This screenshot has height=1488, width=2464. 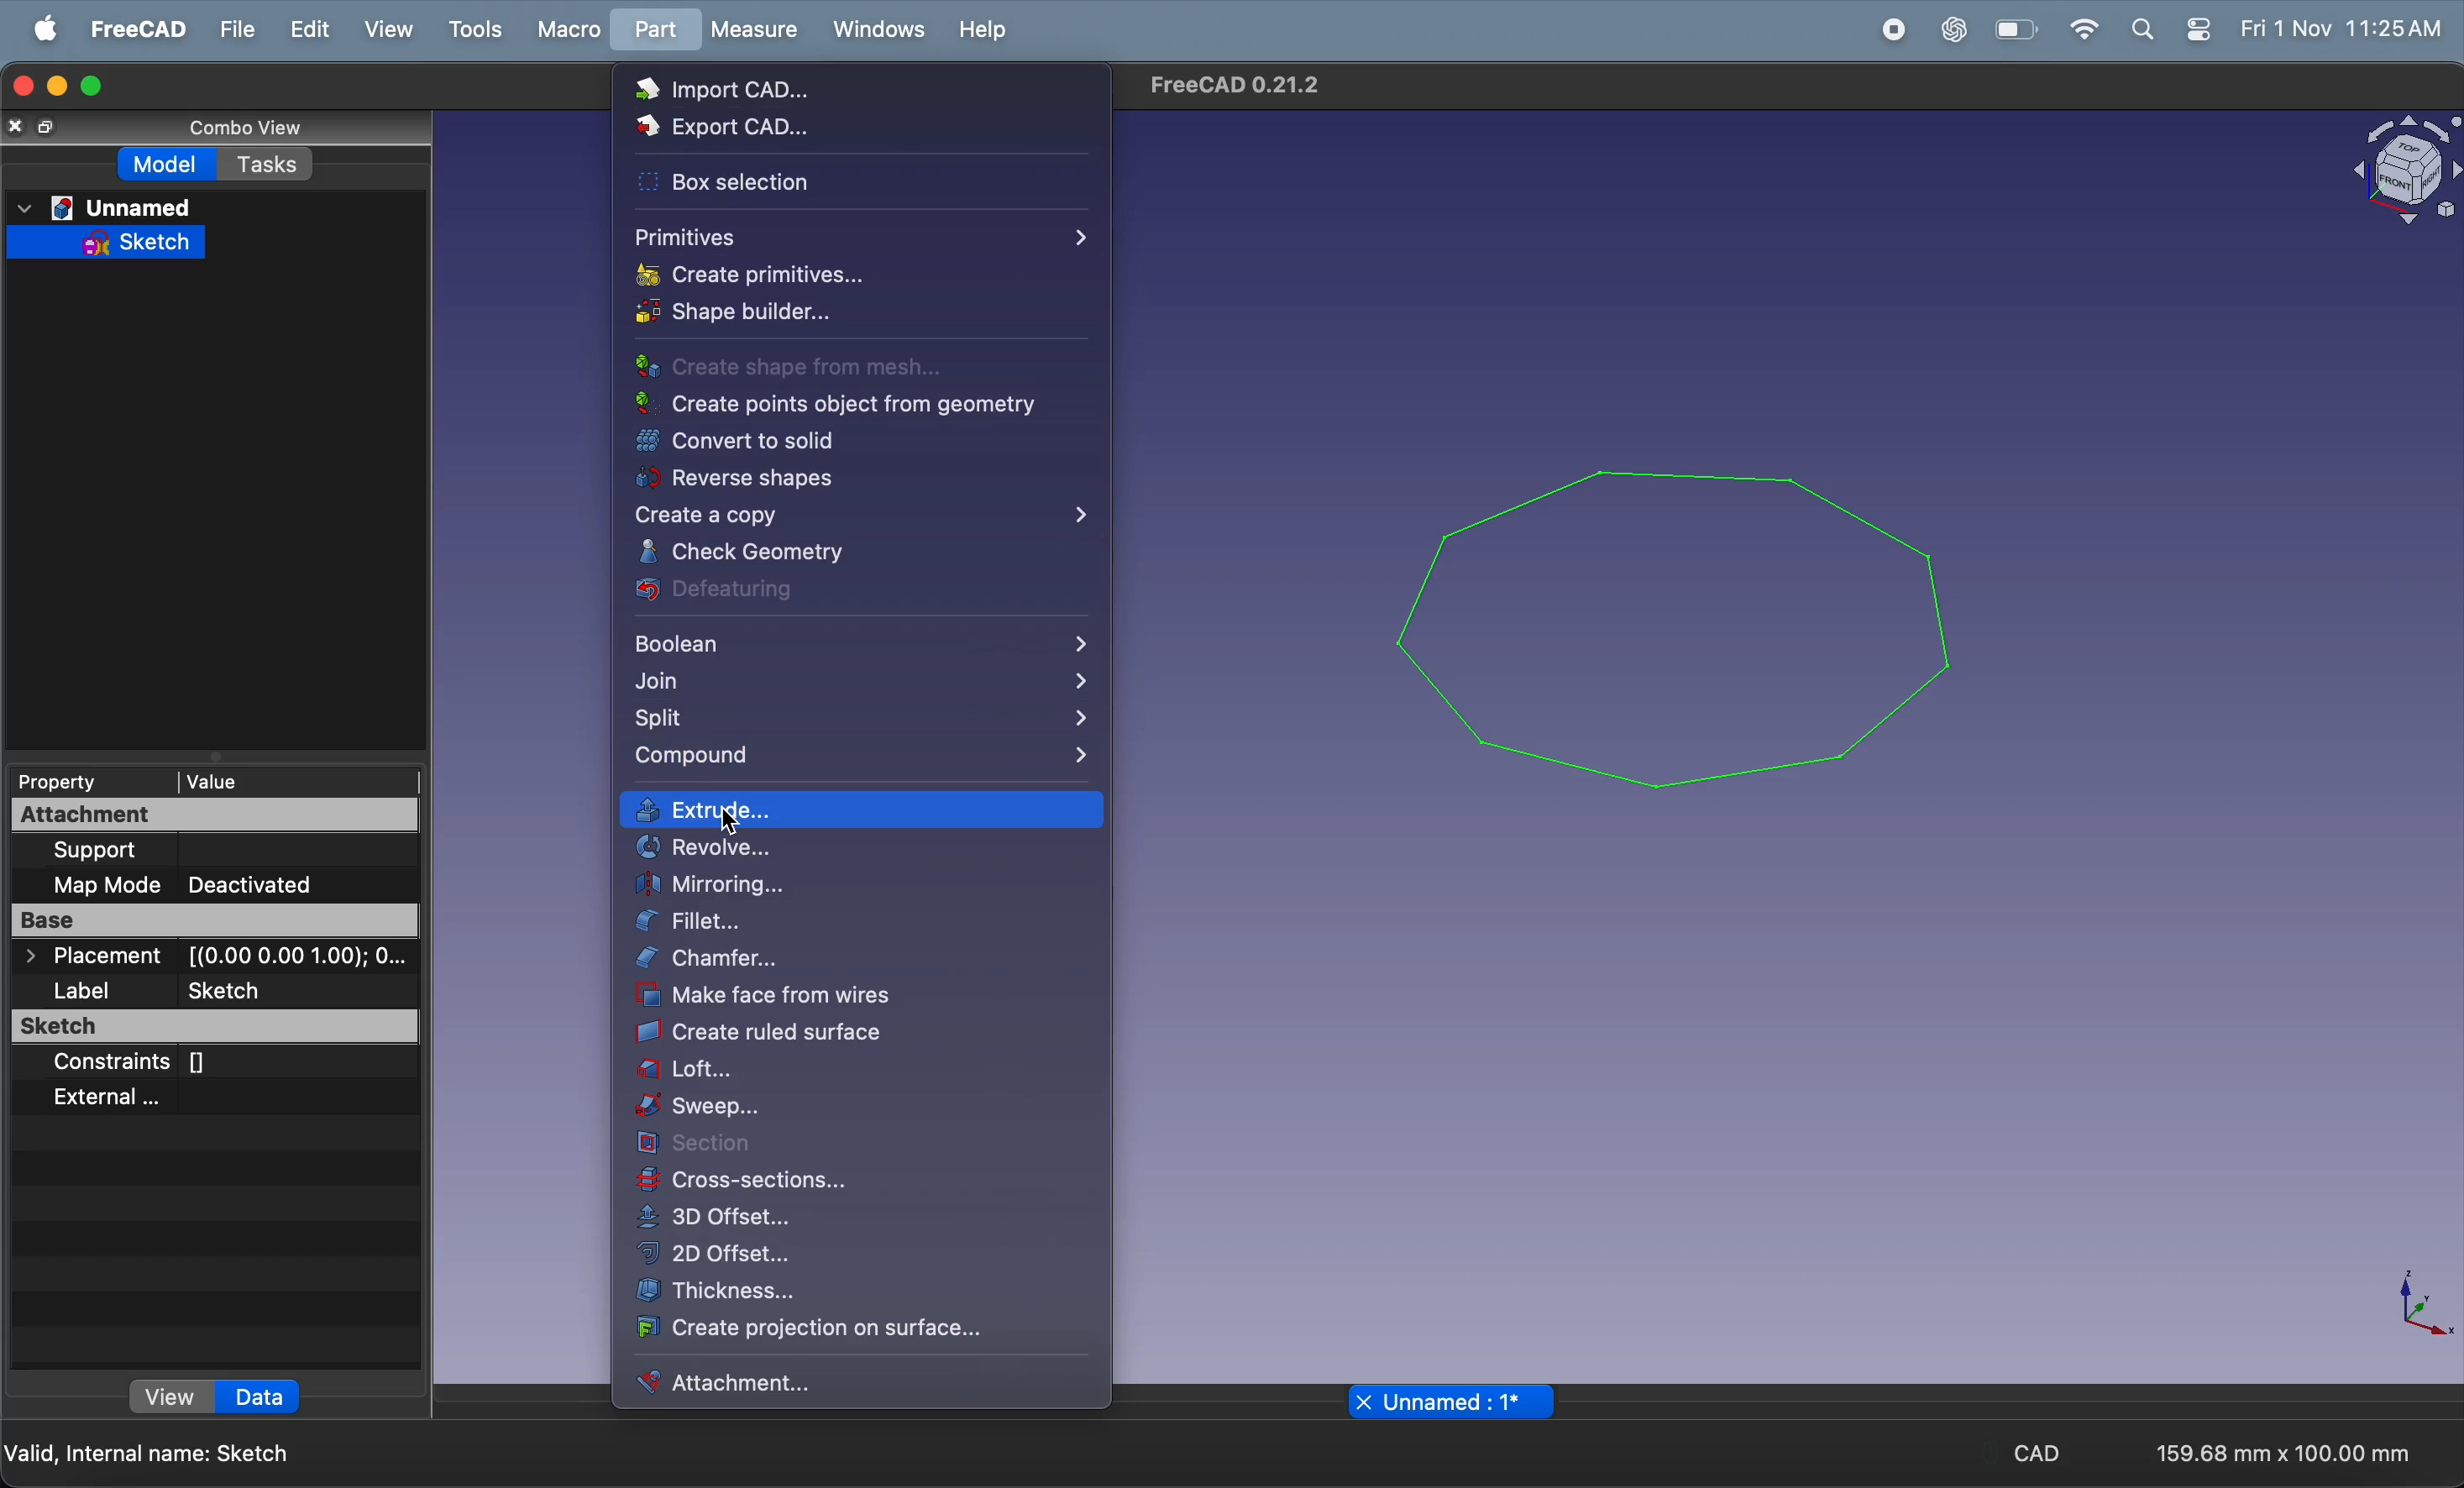 What do you see at coordinates (164, 988) in the screenshot?
I see `label` at bounding box center [164, 988].